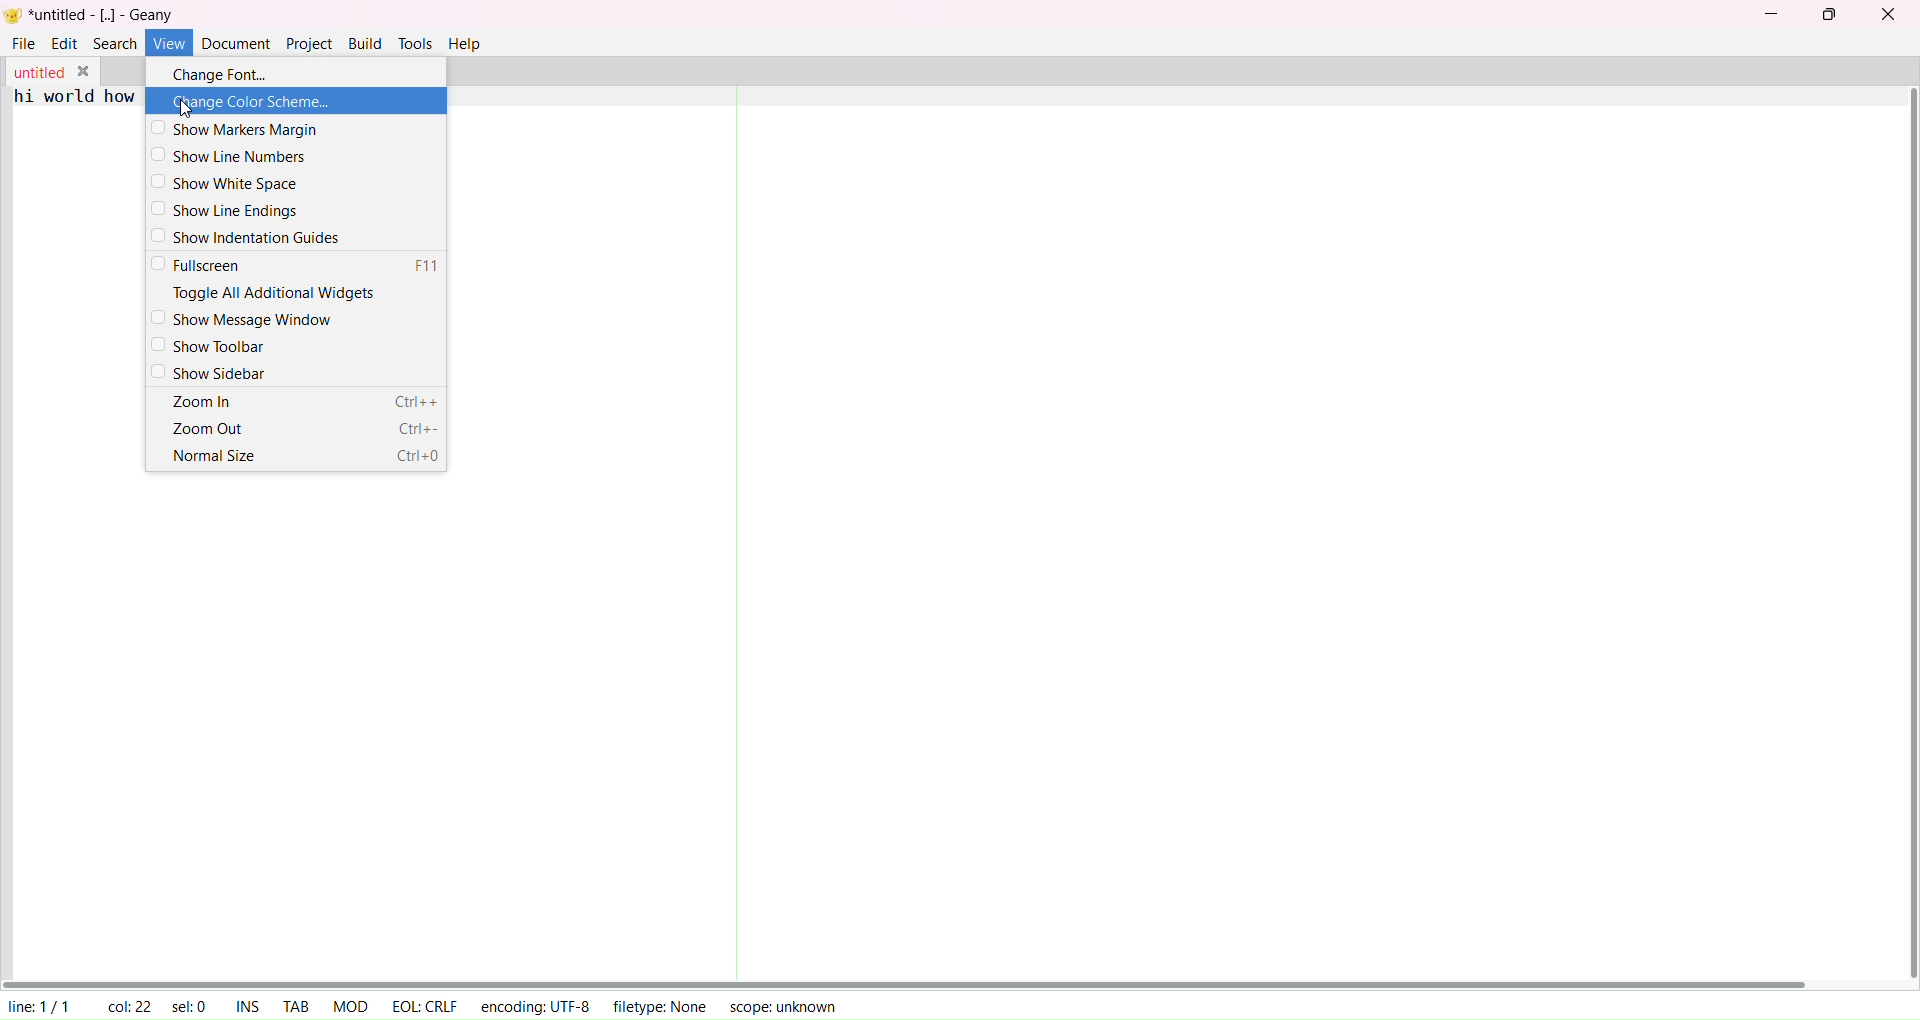 This screenshot has width=1920, height=1020. Describe the element at coordinates (63, 43) in the screenshot. I see `edit` at that location.